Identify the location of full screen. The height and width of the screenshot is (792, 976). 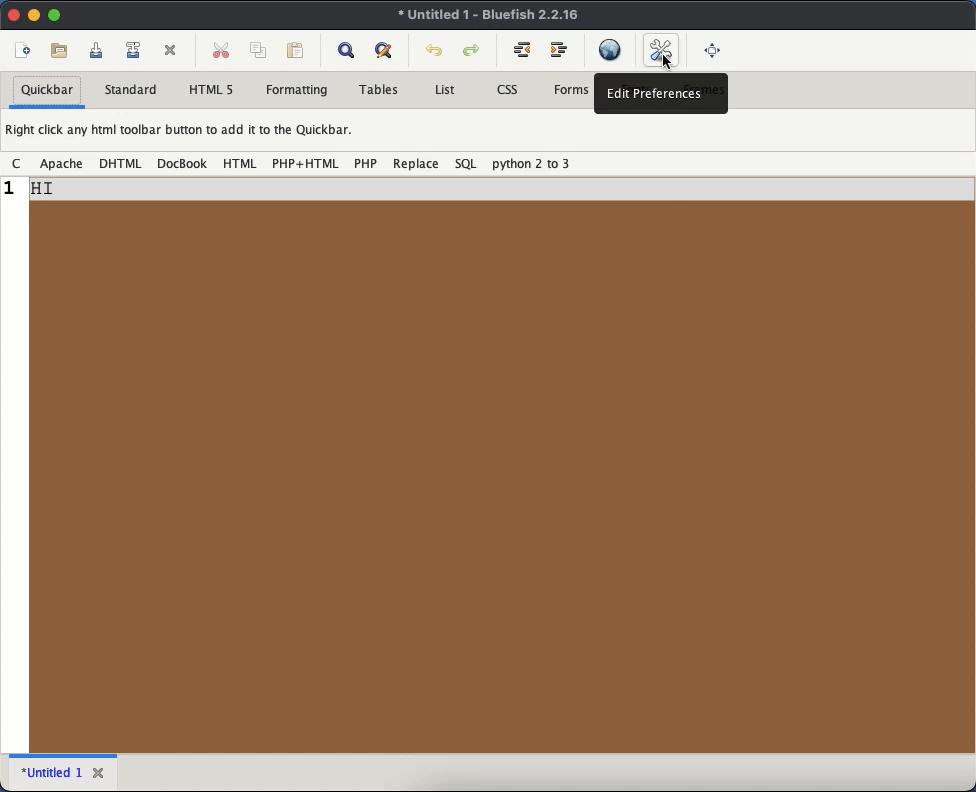
(715, 52).